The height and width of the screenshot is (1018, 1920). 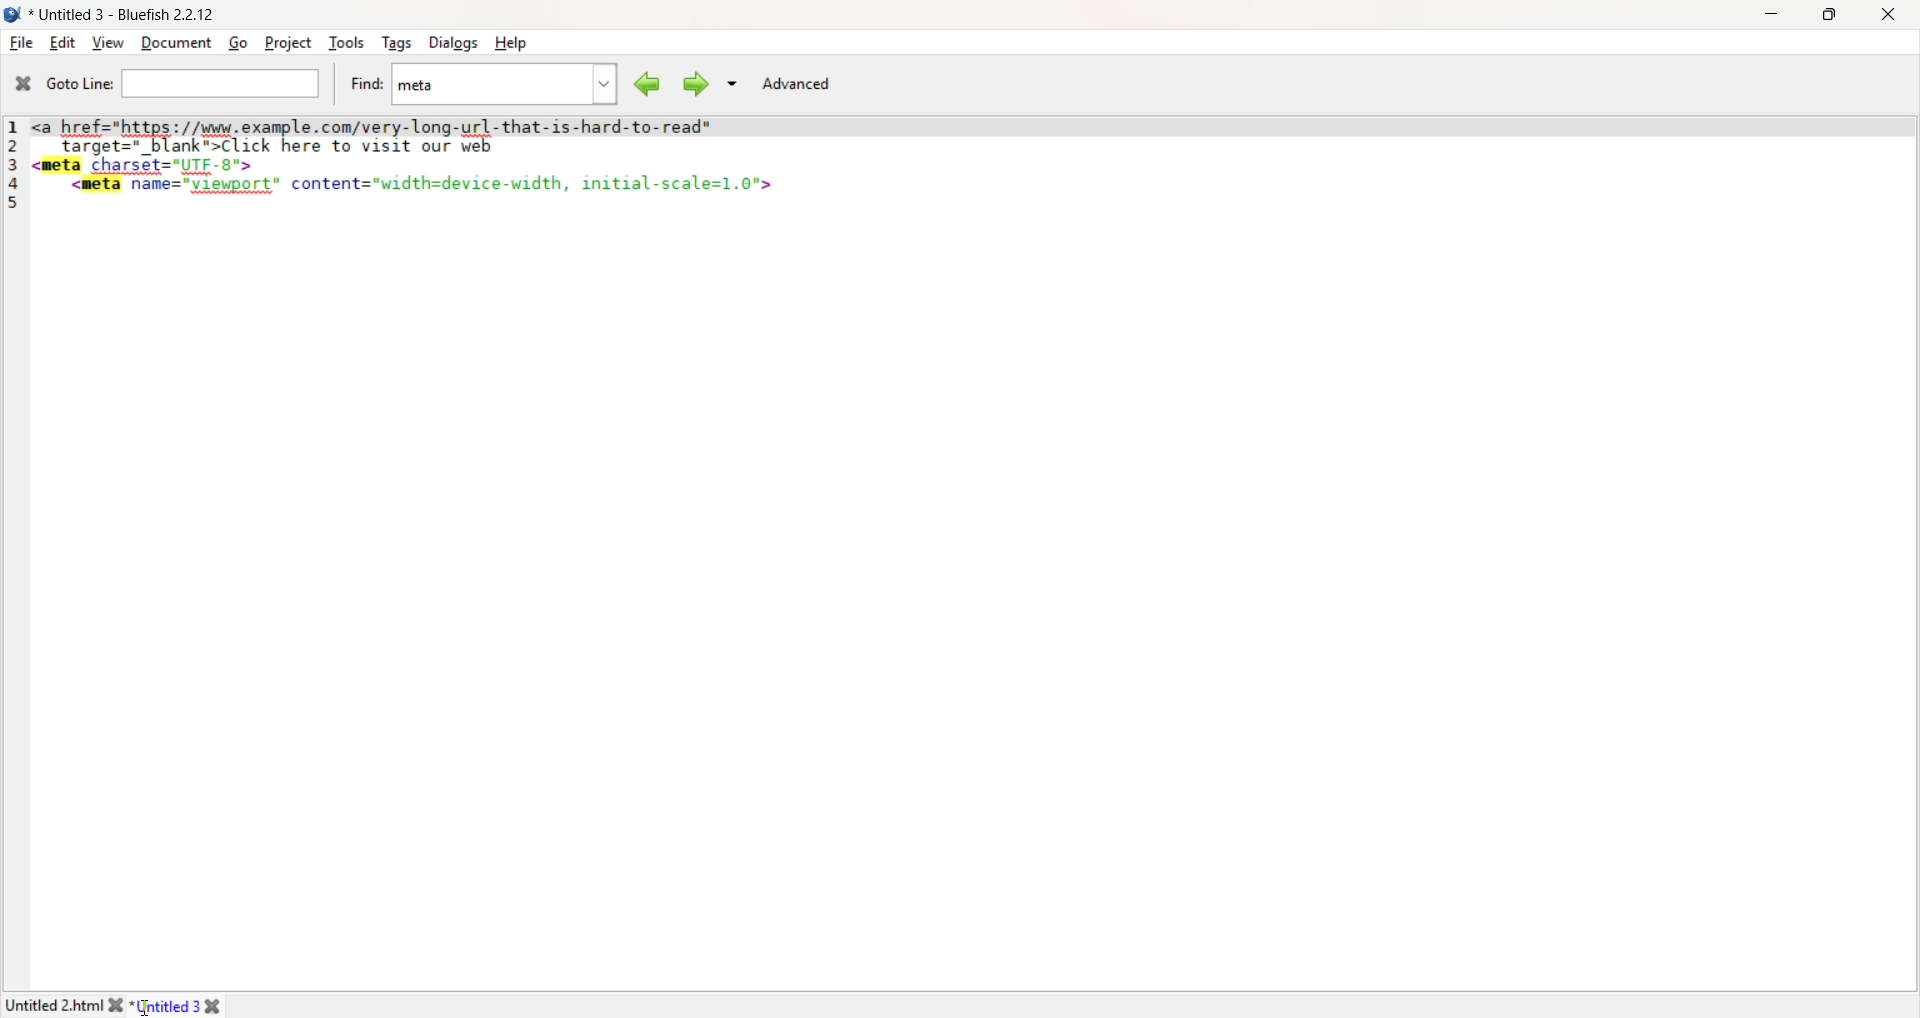 I want to click on Line Numbers, so click(x=16, y=169).